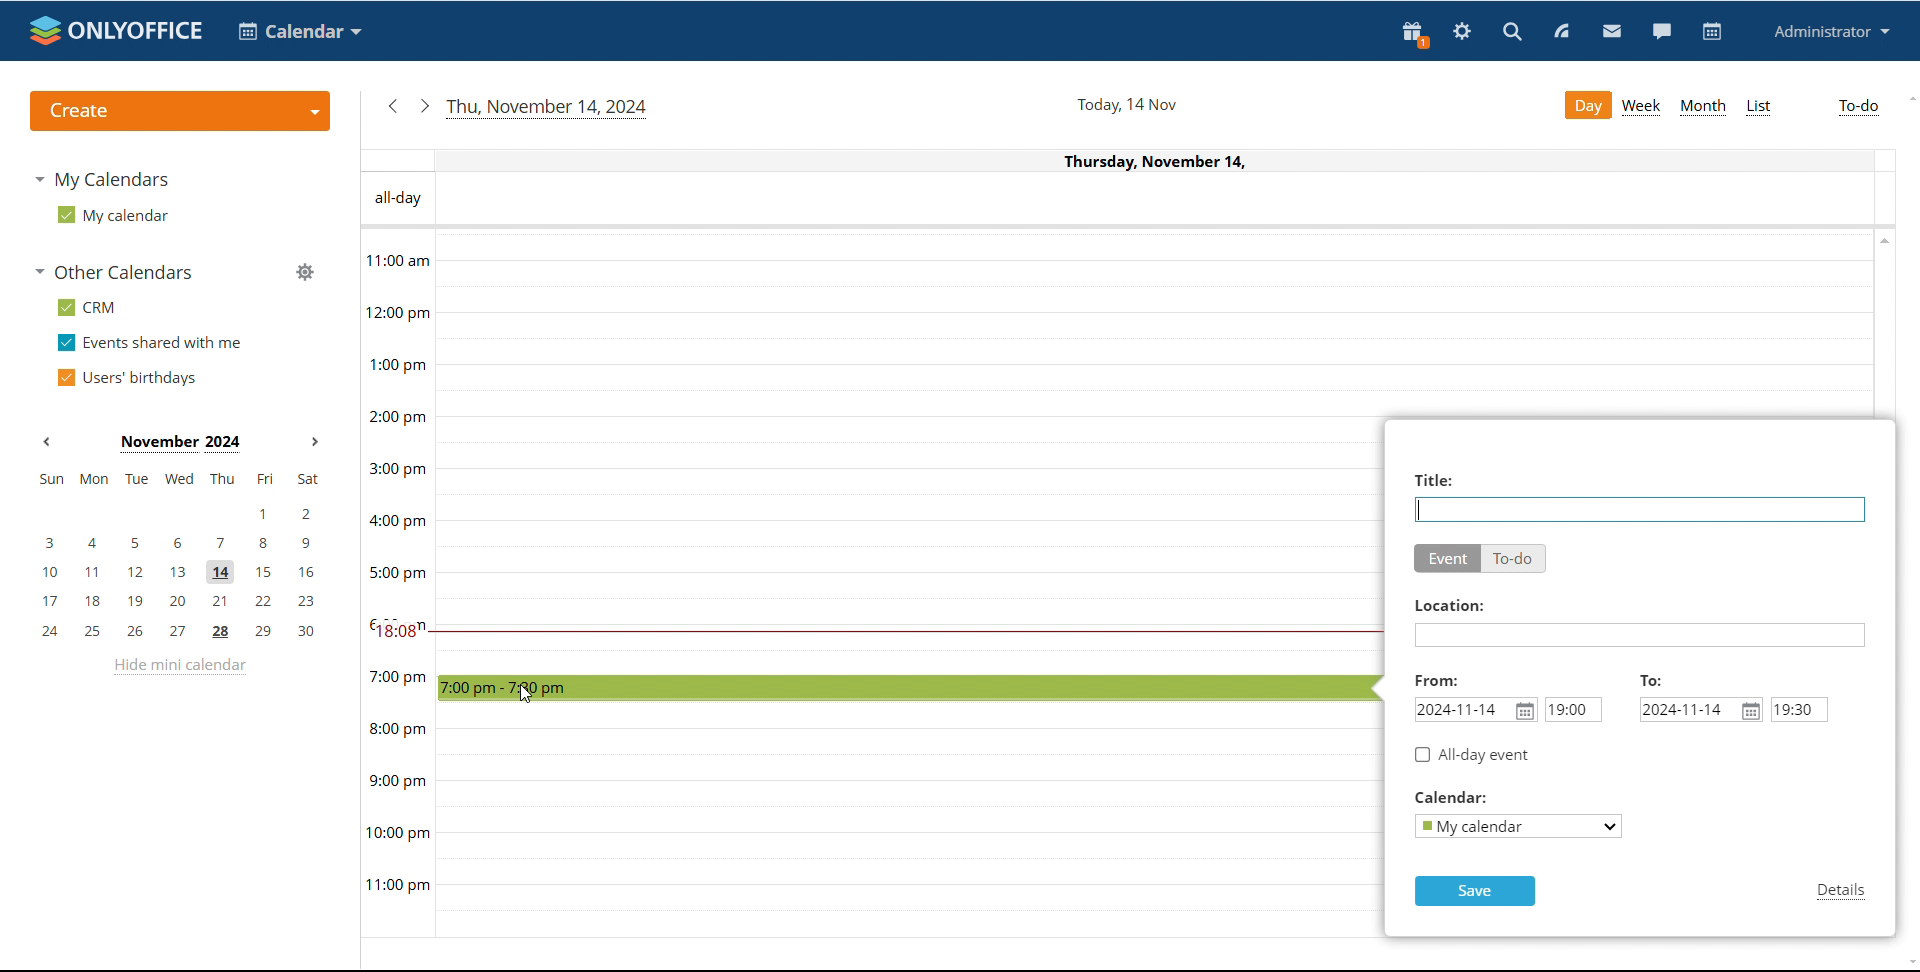 The width and height of the screenshot is (1920, 972). Describe the element at coordinates (1642, 106) in the screenshot. I see `week view` at that location.